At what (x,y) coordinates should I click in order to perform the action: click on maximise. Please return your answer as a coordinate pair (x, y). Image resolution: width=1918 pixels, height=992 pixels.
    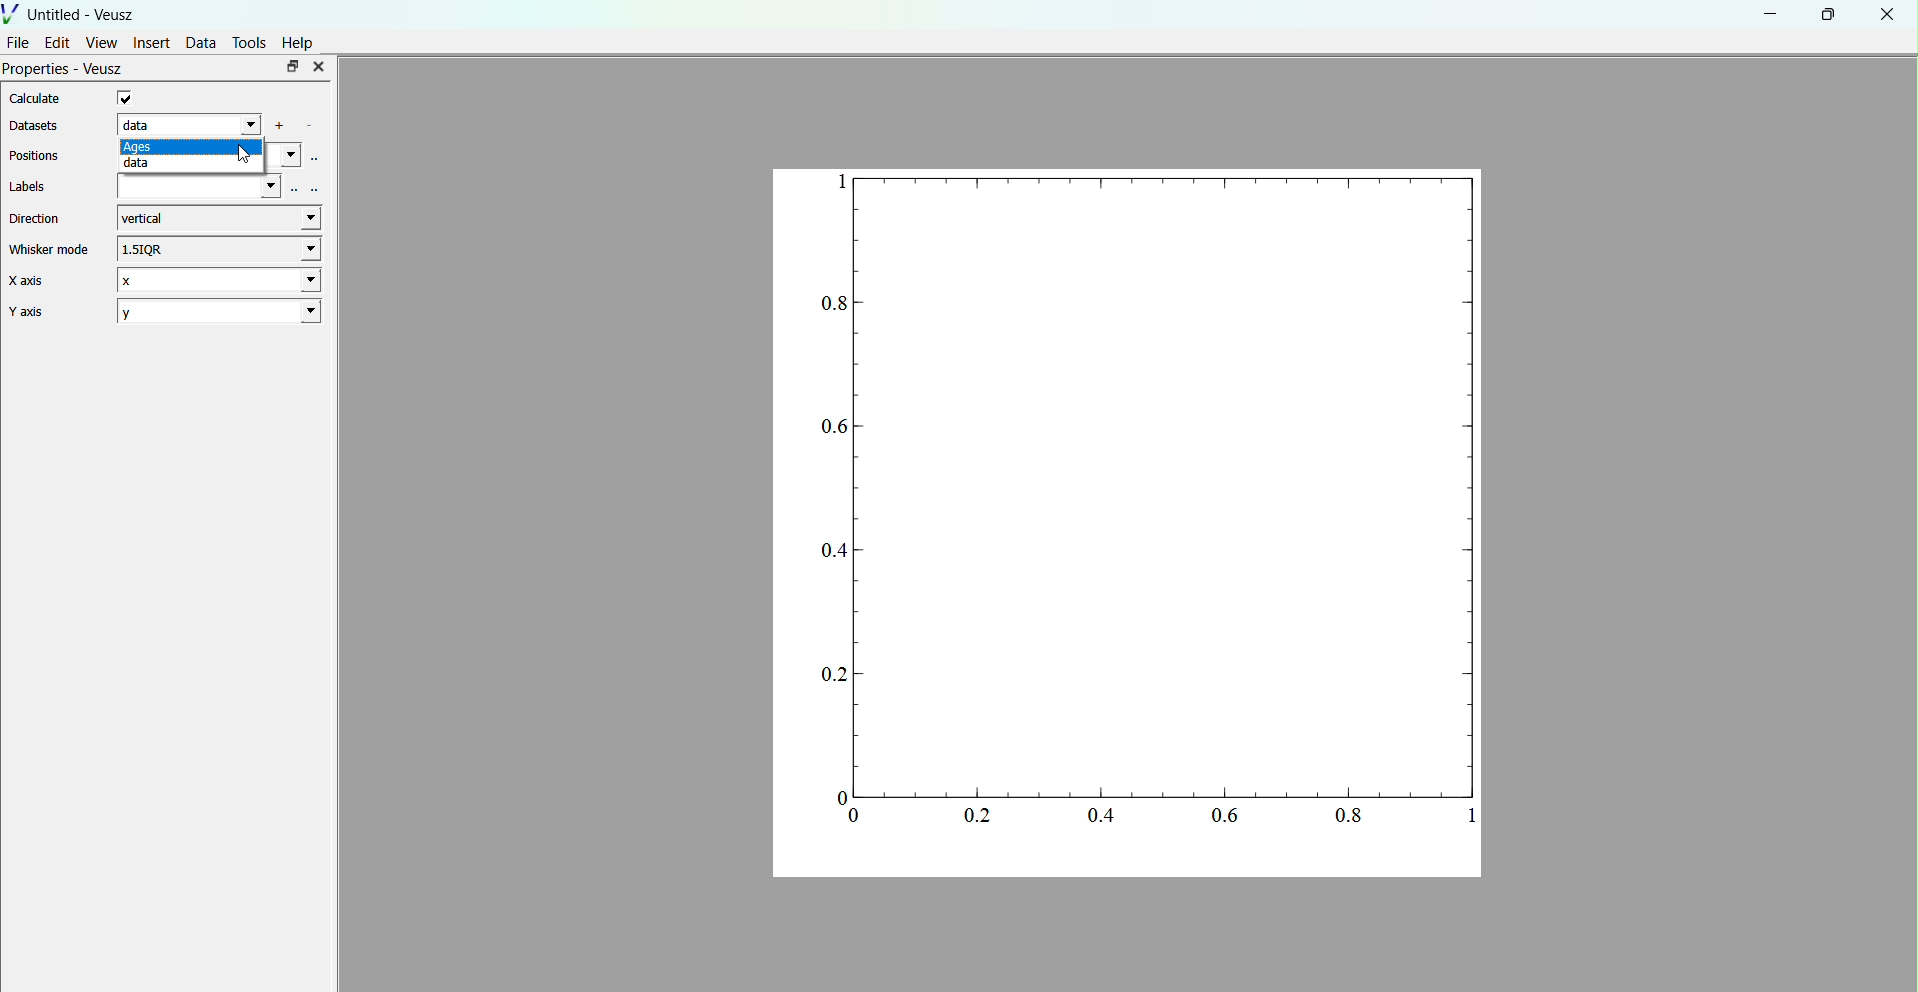
    Looking at the image, I should click on (292, 66).